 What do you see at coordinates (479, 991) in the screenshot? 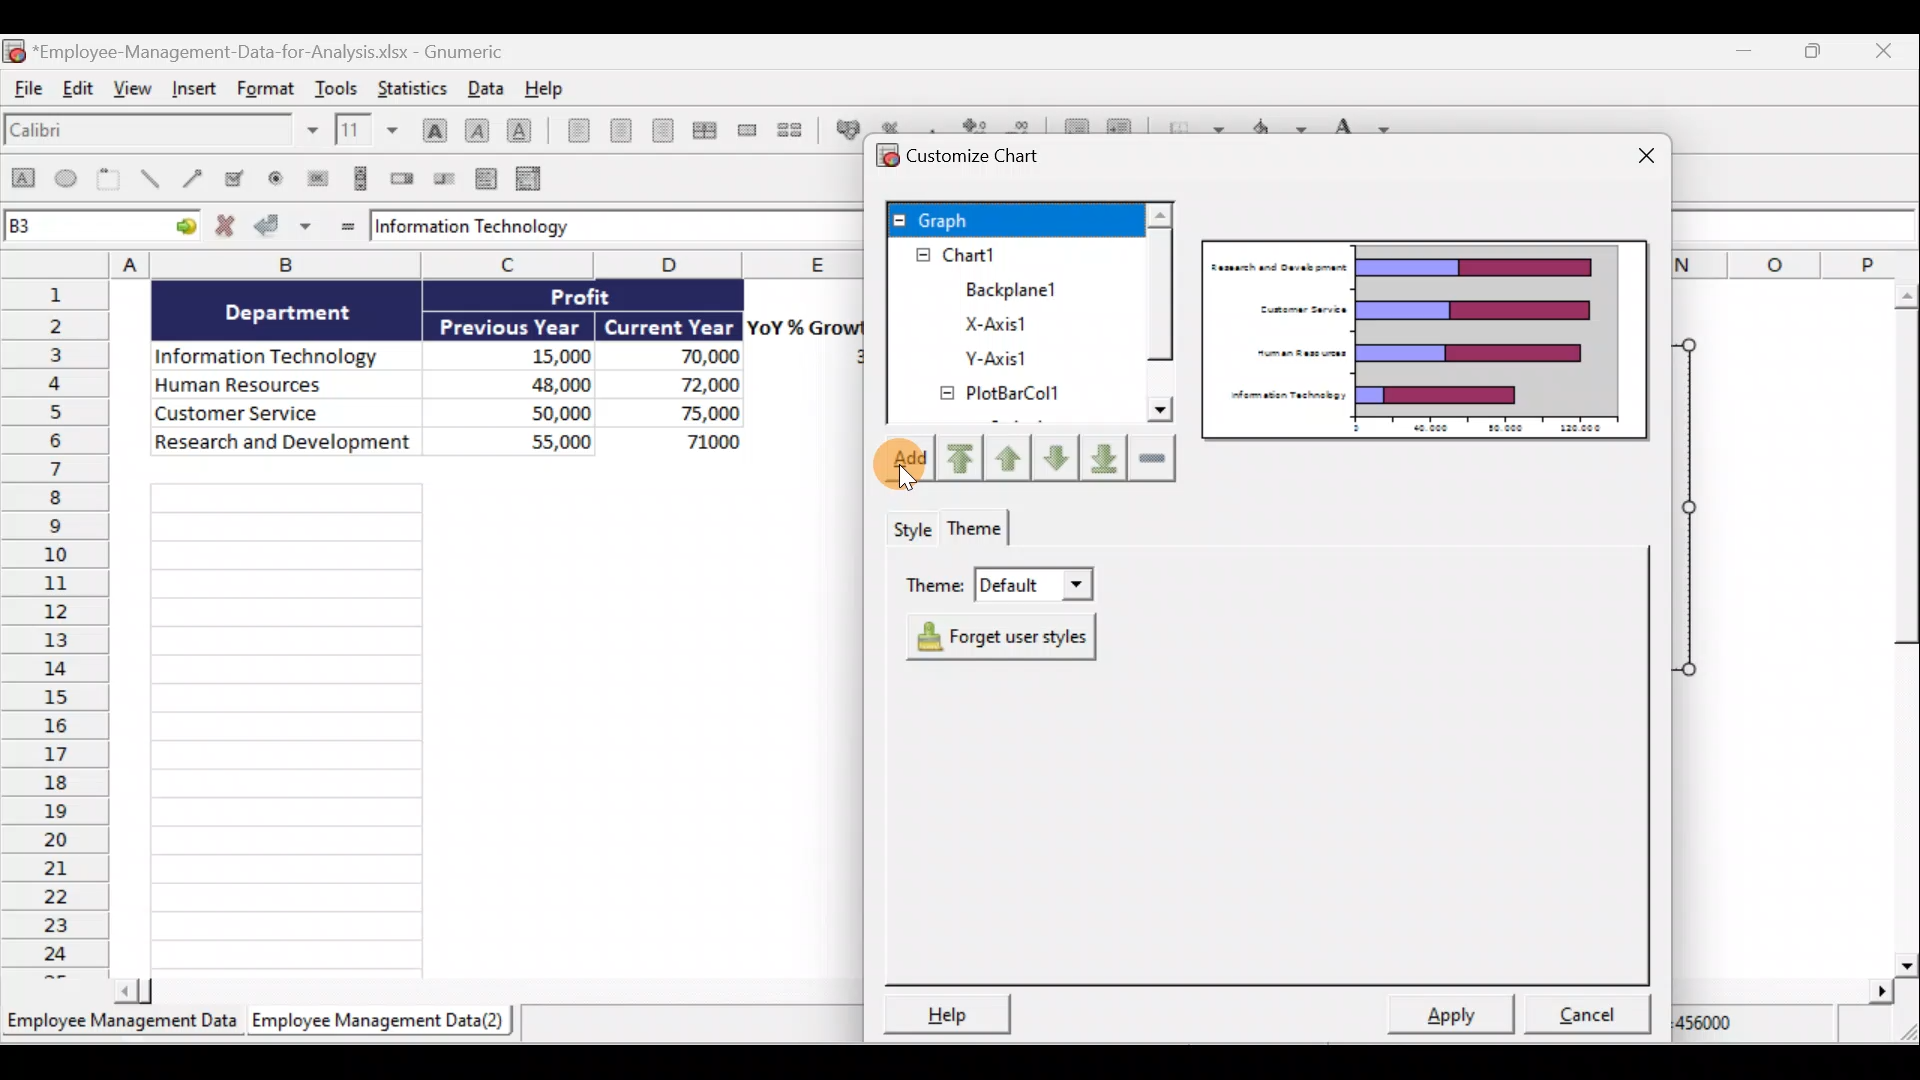
I see `Scroll bar` at bounding box center [479, 991].